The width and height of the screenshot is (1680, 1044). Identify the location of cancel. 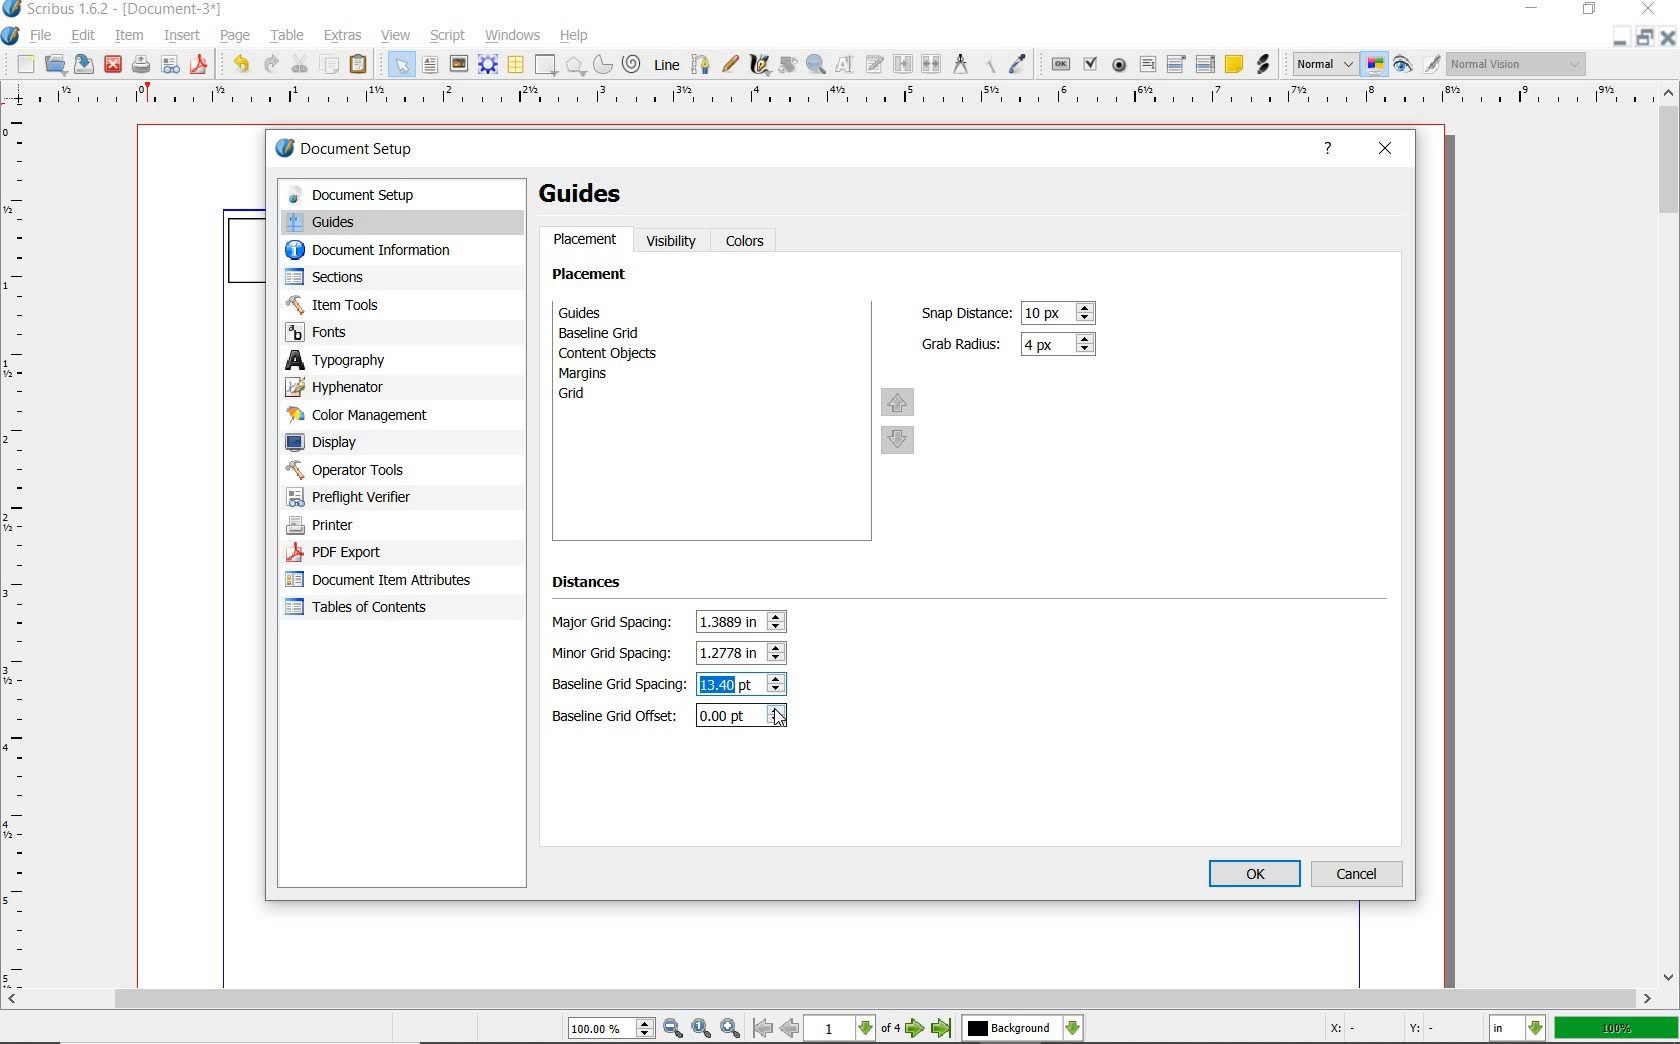
(1358, 874).